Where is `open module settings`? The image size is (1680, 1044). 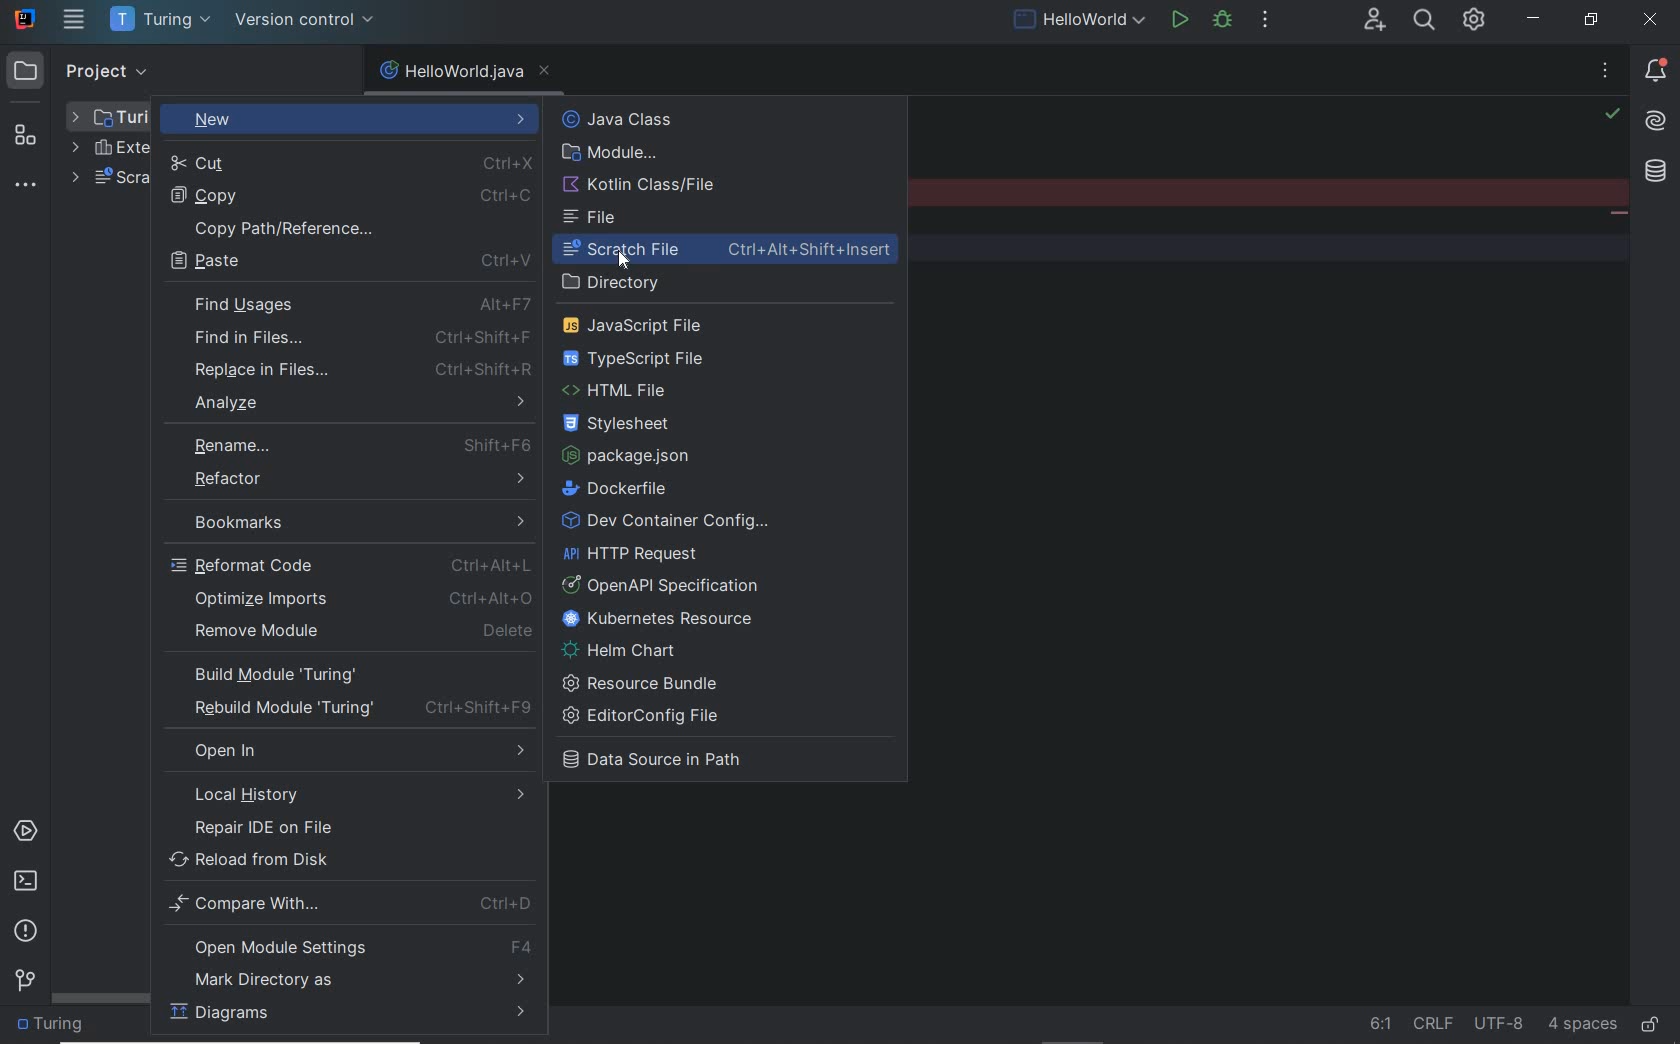
open module settings is located at coordinates (352, 947).